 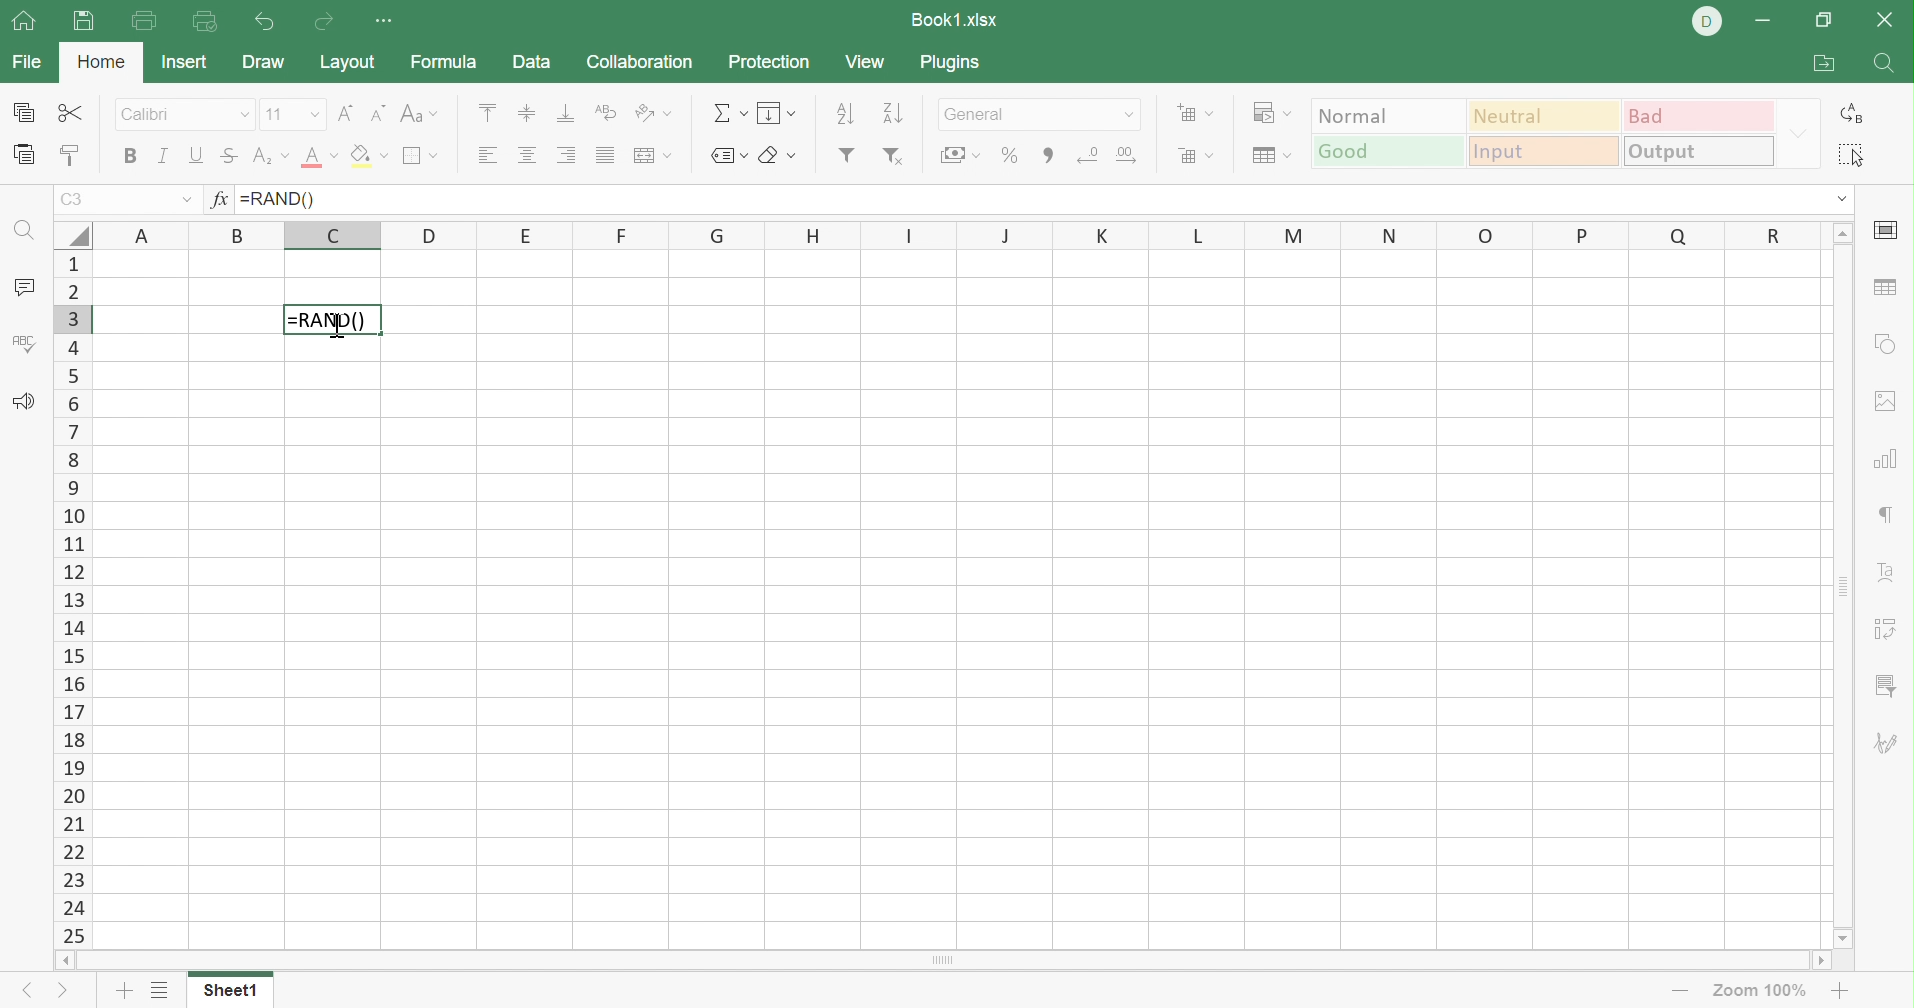 What do you see at coordinates (126, 990) in the screenshot?
I see `Add sheet` at bounding box center [126, 990].